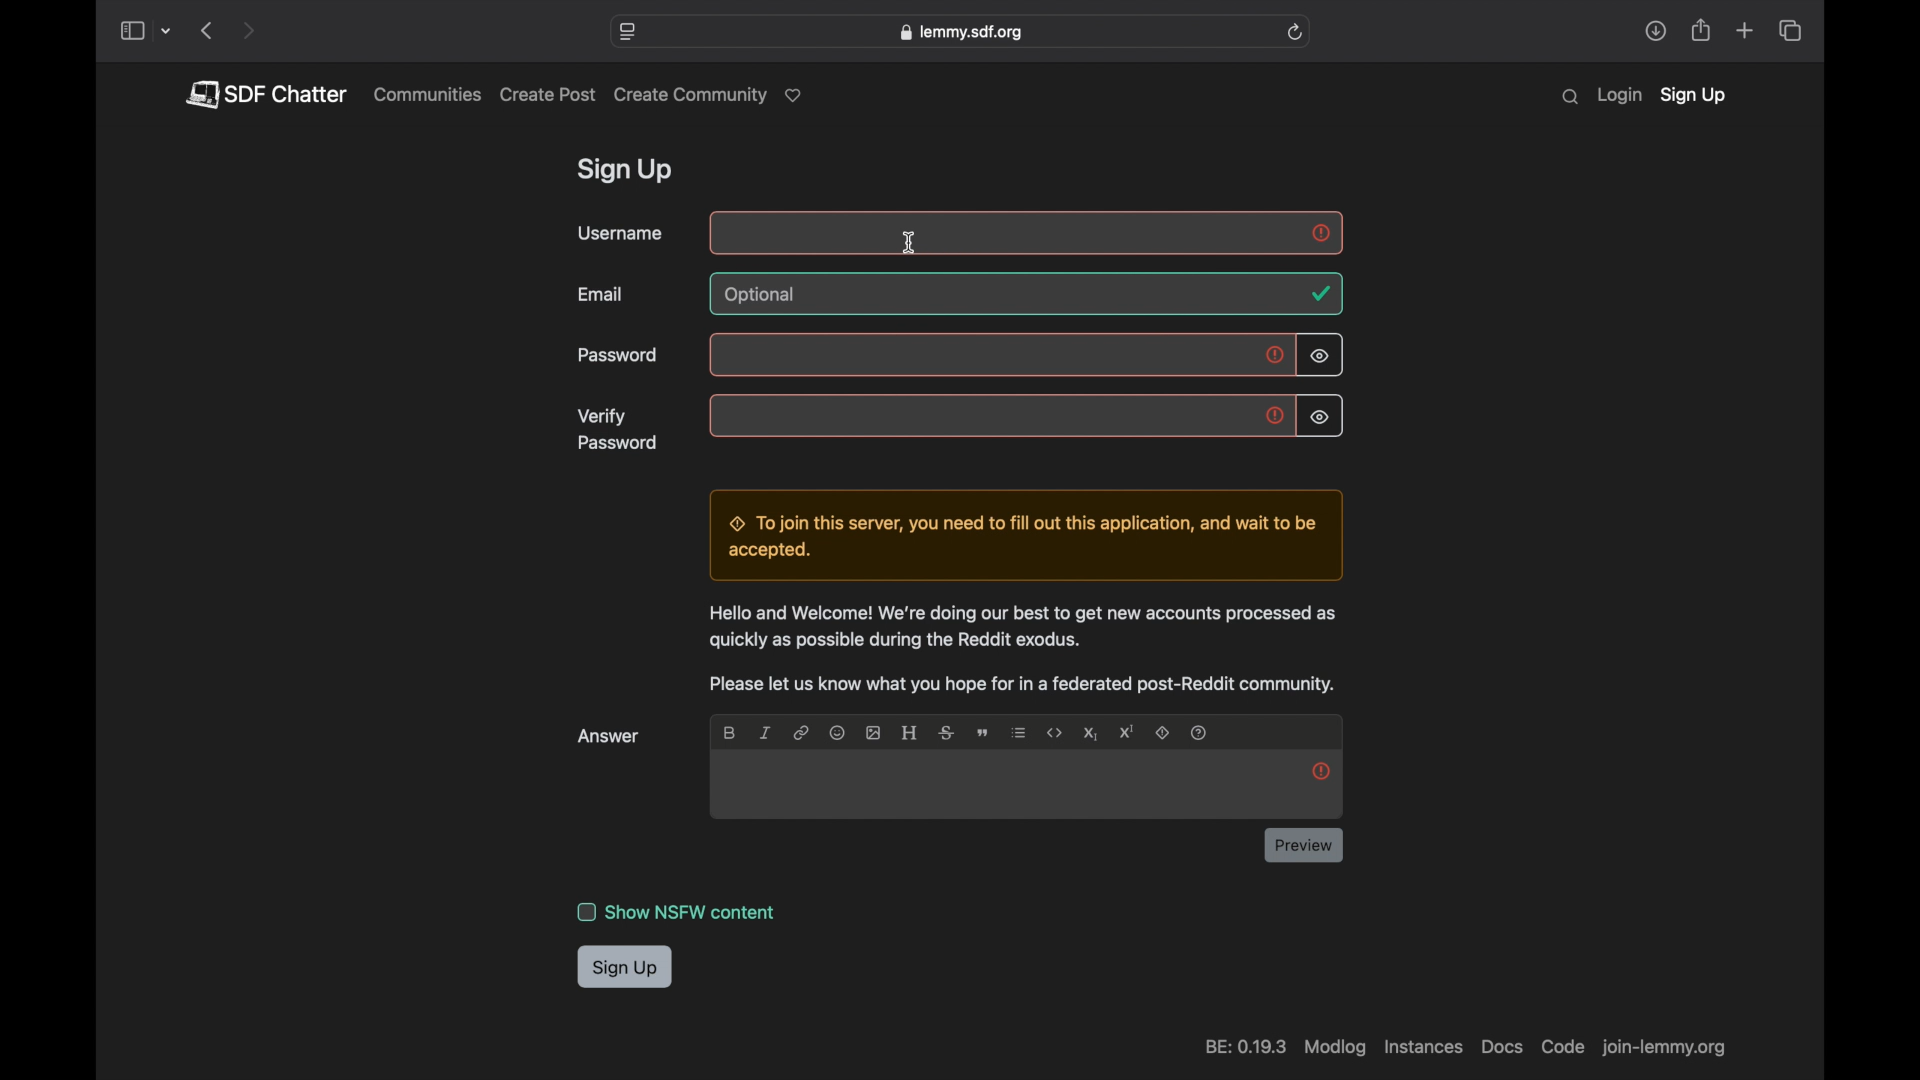 The image size is (1920, 1080). I want to click on share, so click(1702, 31).